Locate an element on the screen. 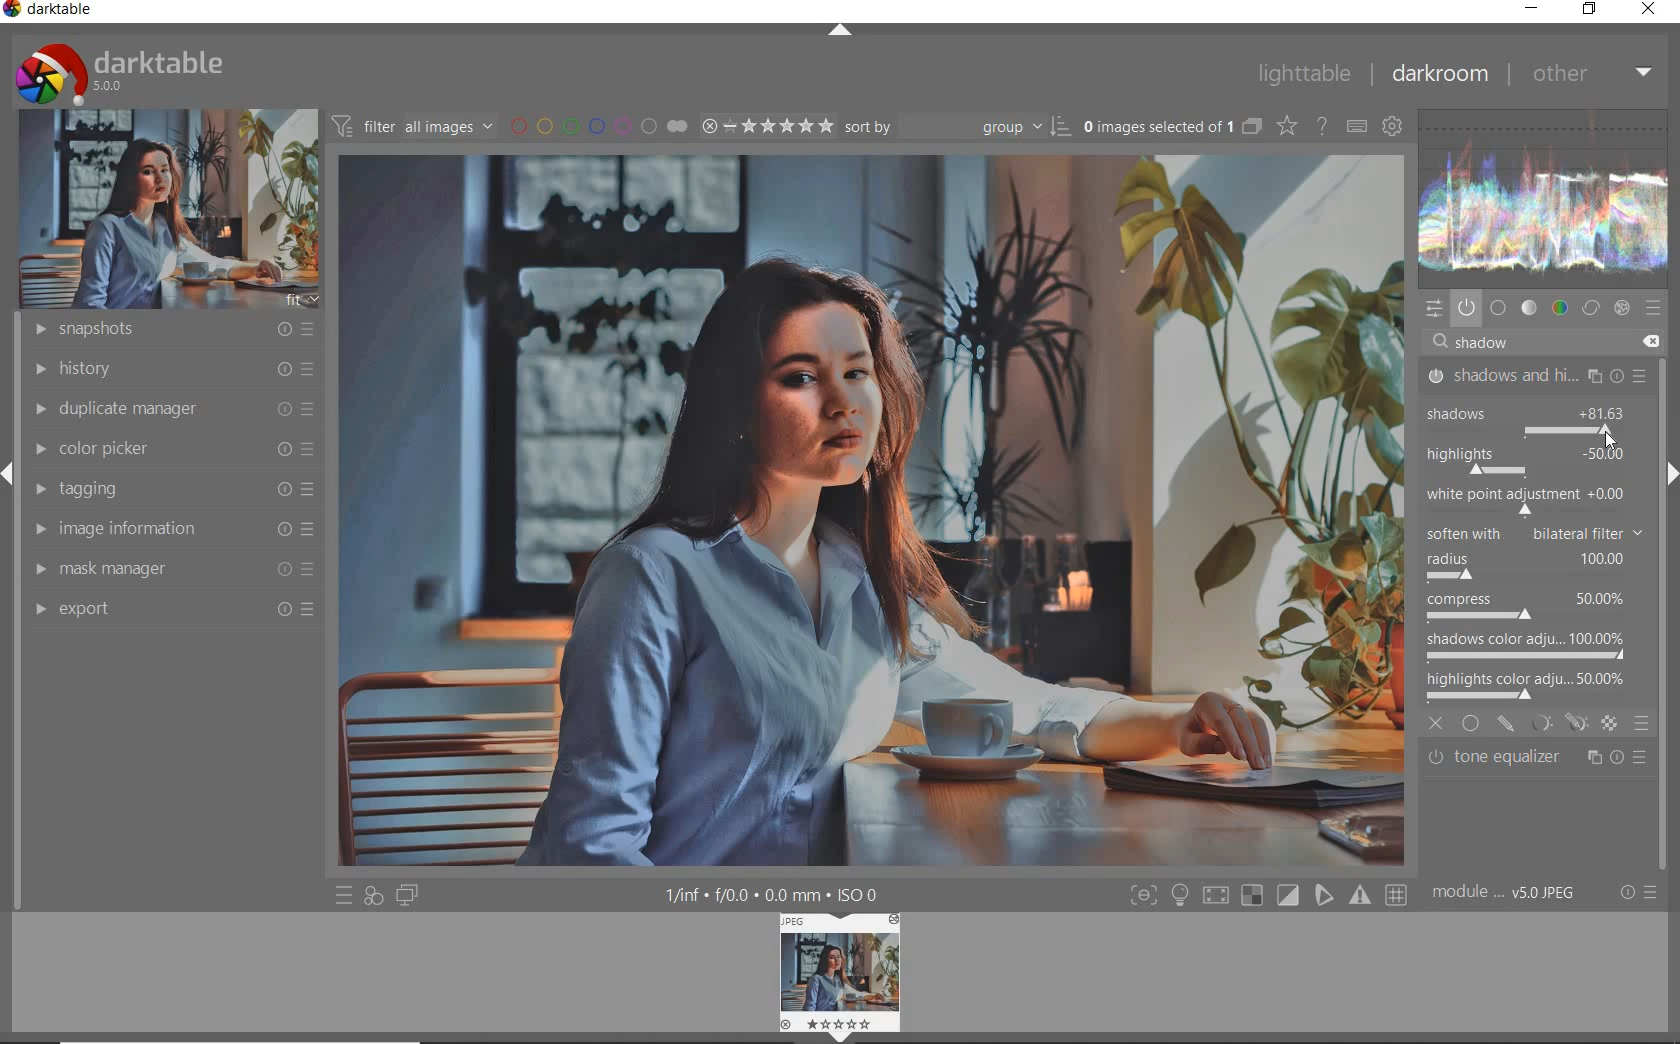 The image size is (1680, 1044). soften with bilateral filter is located at coordinates (1533, 531).